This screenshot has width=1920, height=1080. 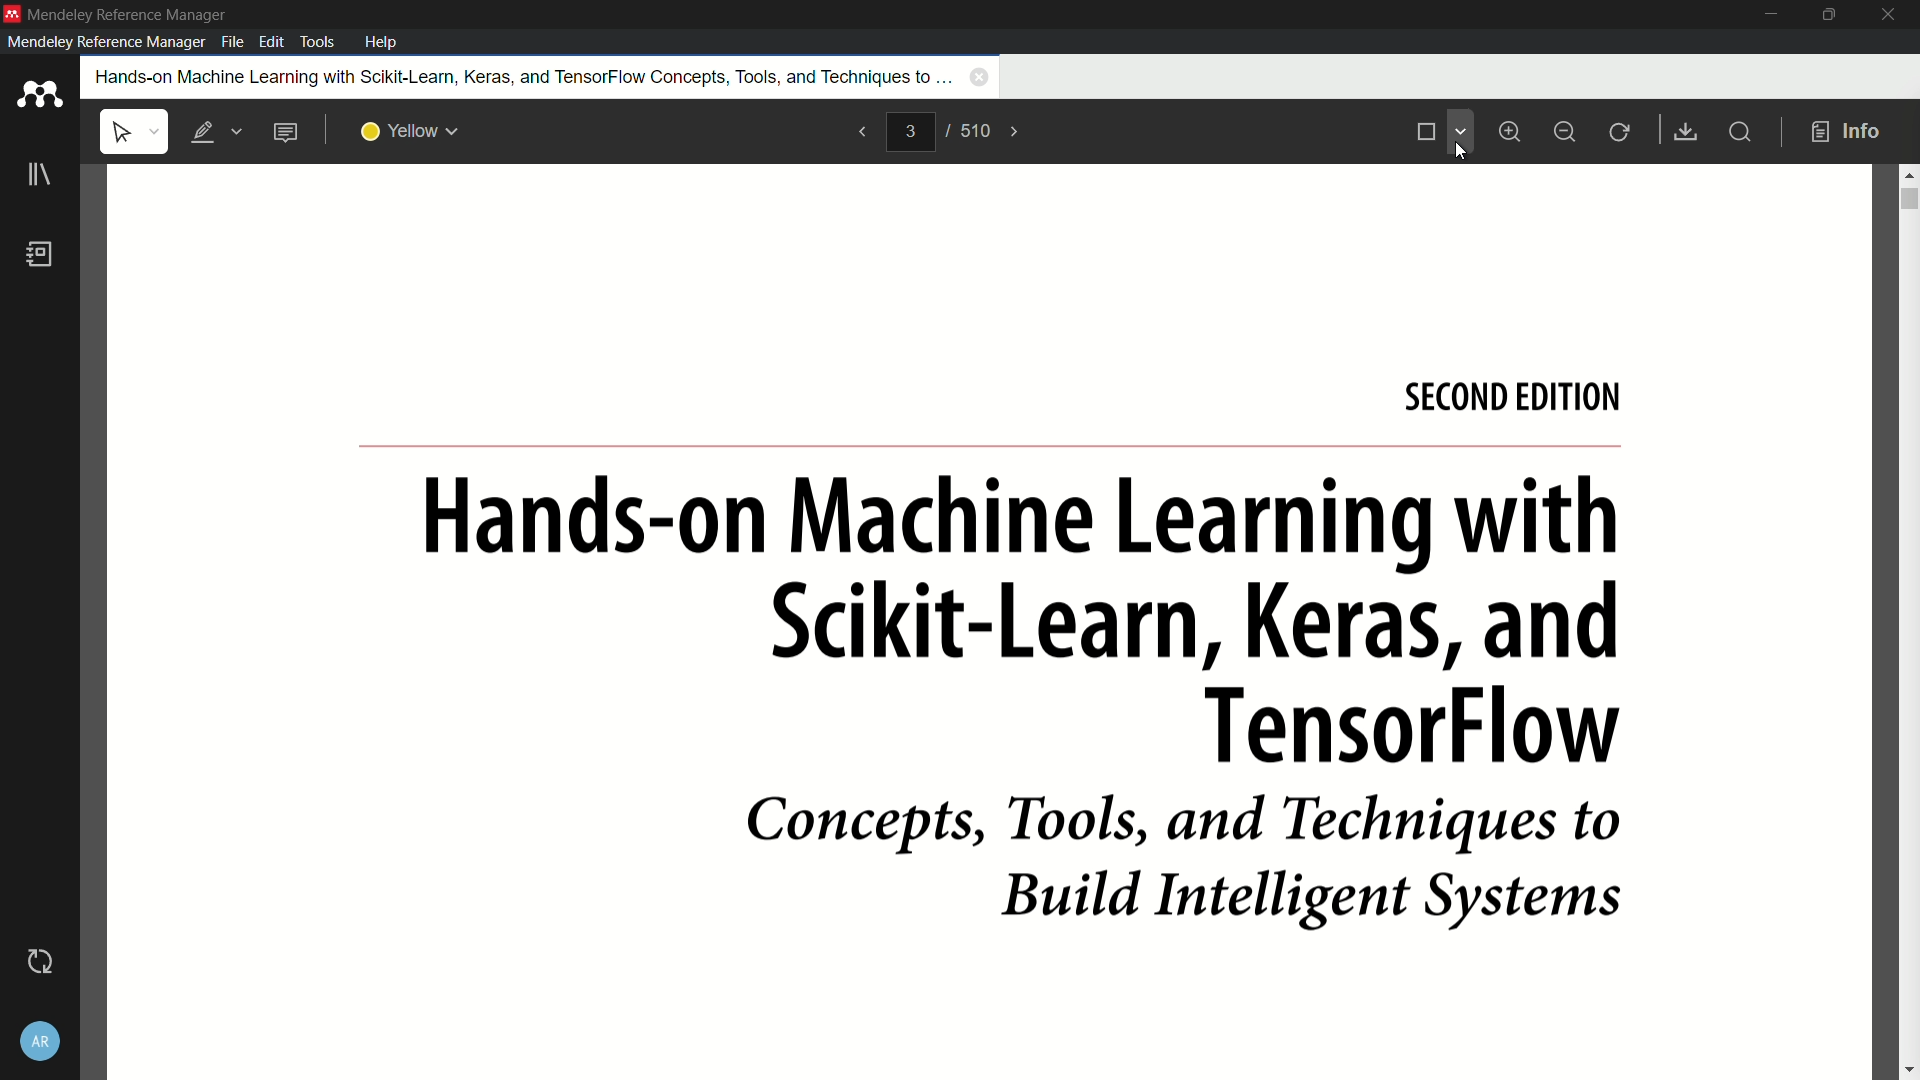 I want to click on account and help, so click(x=47, y=1041).